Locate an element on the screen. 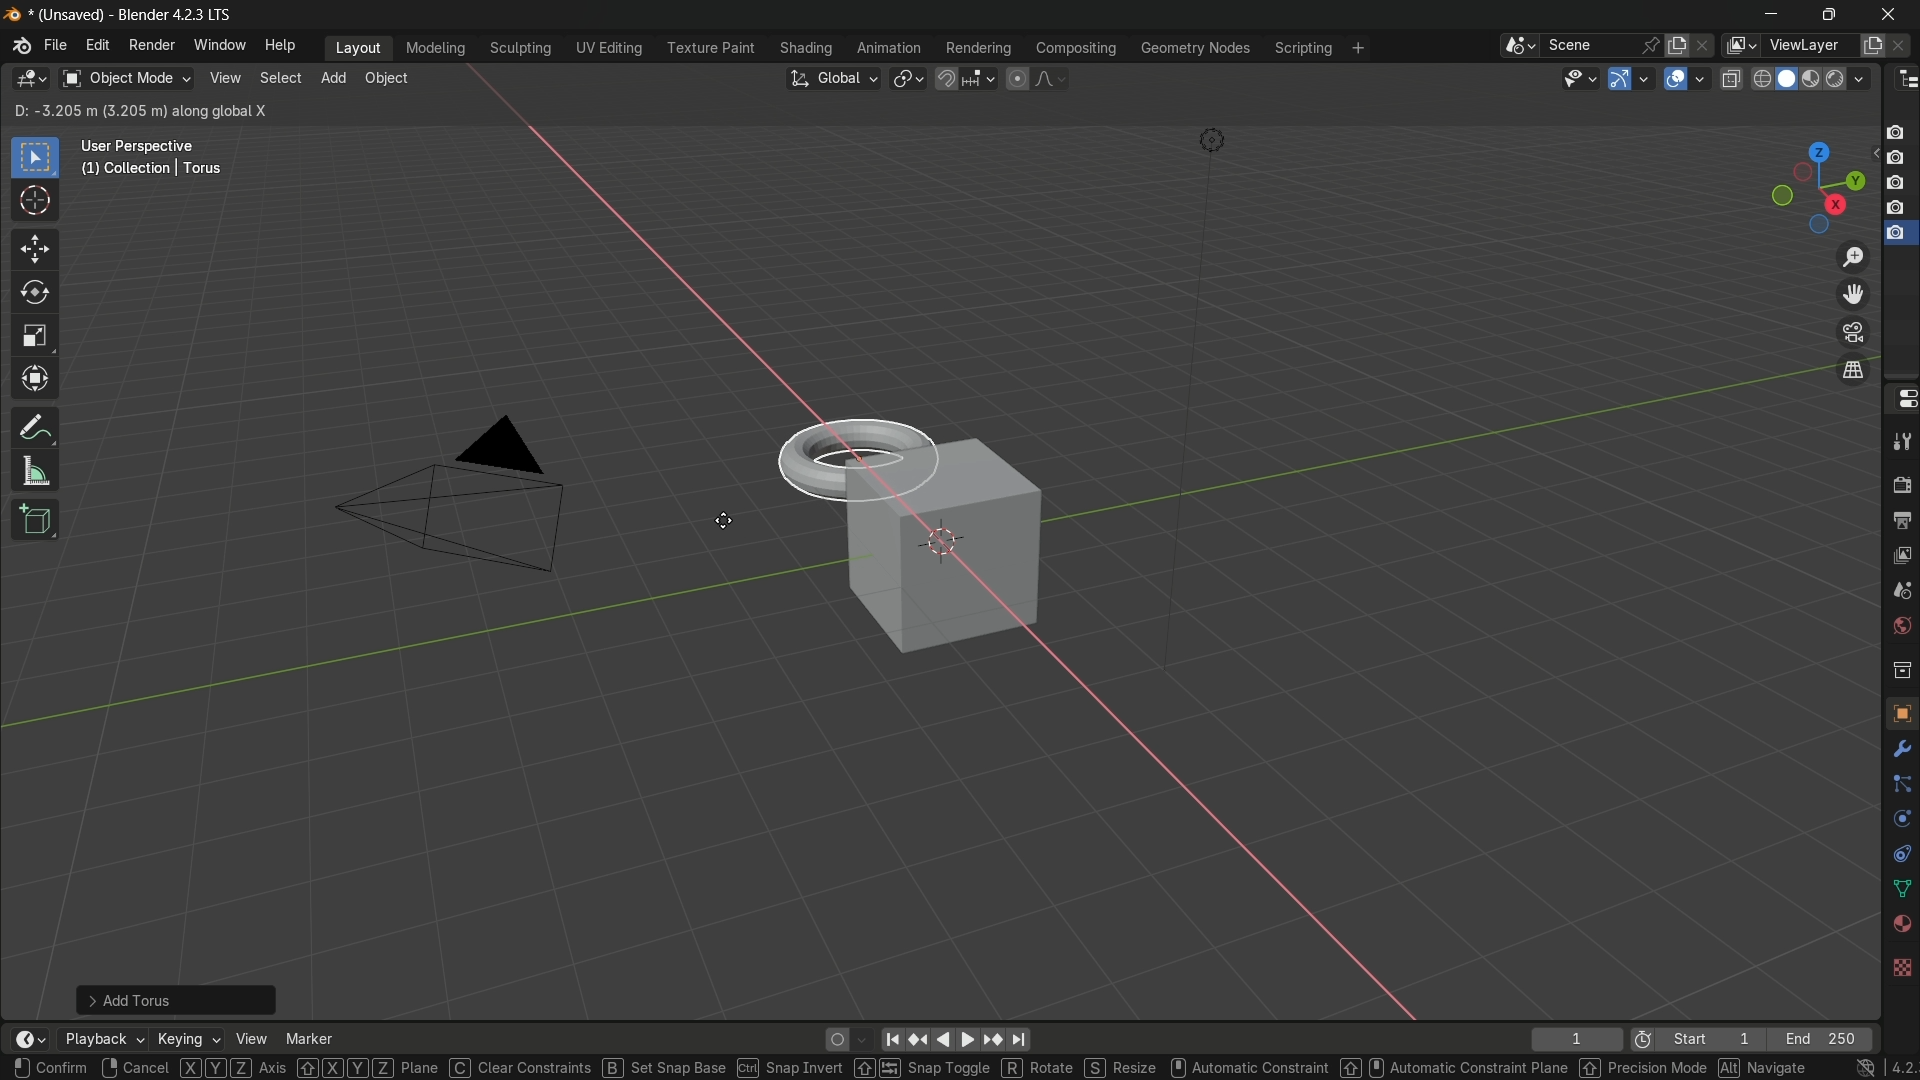  Snap Toggle is located at coordinates (923, 1067).